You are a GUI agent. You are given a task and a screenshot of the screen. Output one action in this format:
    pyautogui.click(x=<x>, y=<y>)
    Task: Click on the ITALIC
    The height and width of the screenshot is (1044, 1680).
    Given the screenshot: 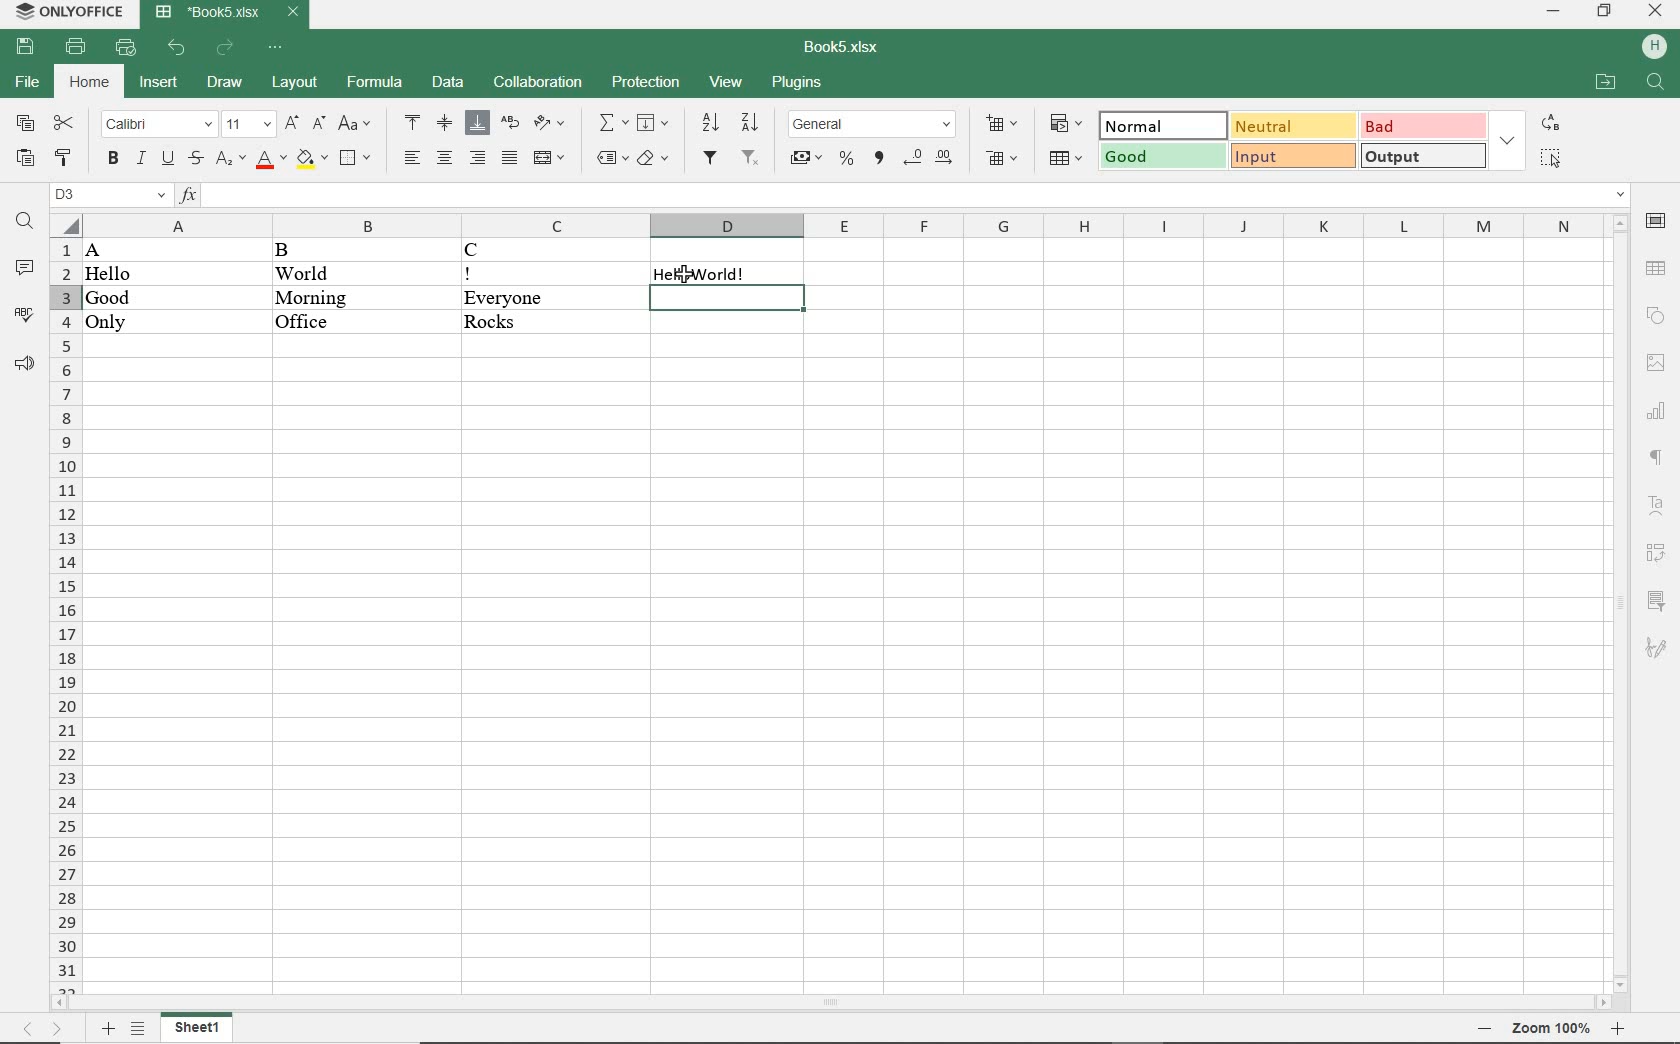 What is the action you would take?
    pyautogui.click(x=140, y=160)
    